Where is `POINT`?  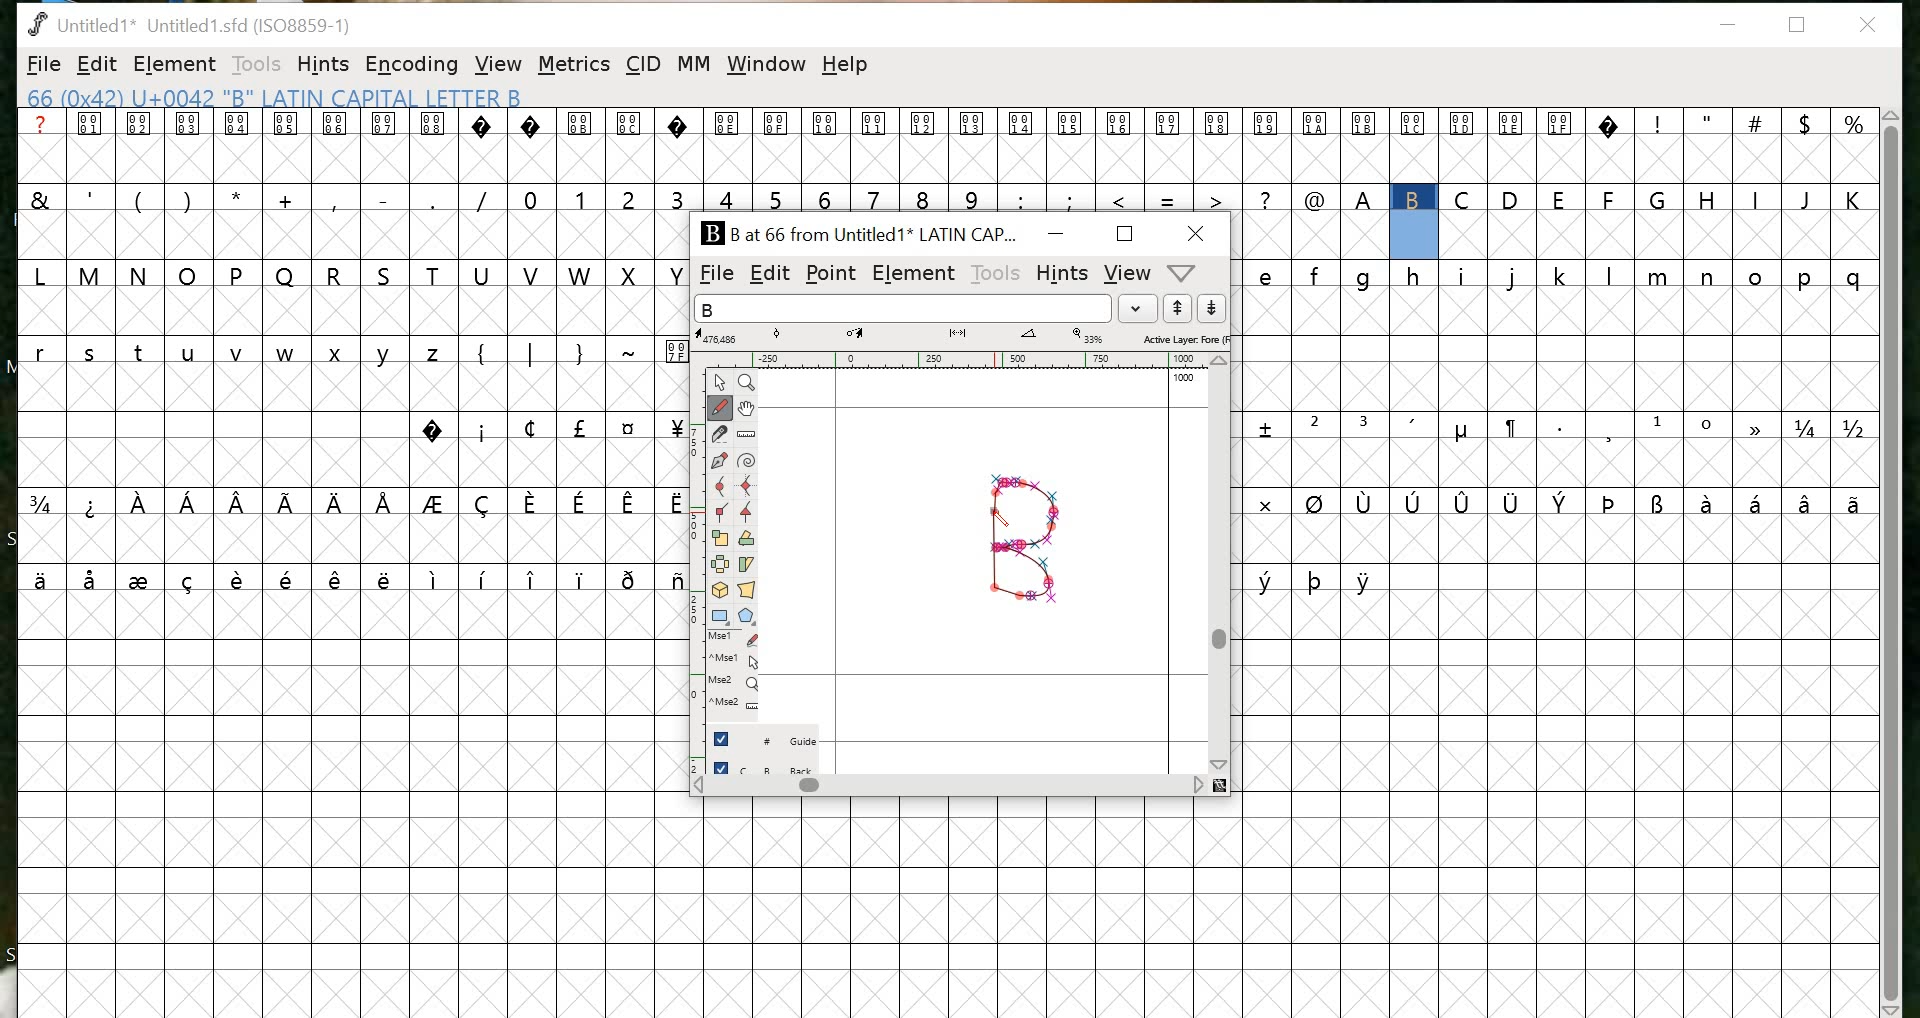 POINT is located at coordinates (830, 275).